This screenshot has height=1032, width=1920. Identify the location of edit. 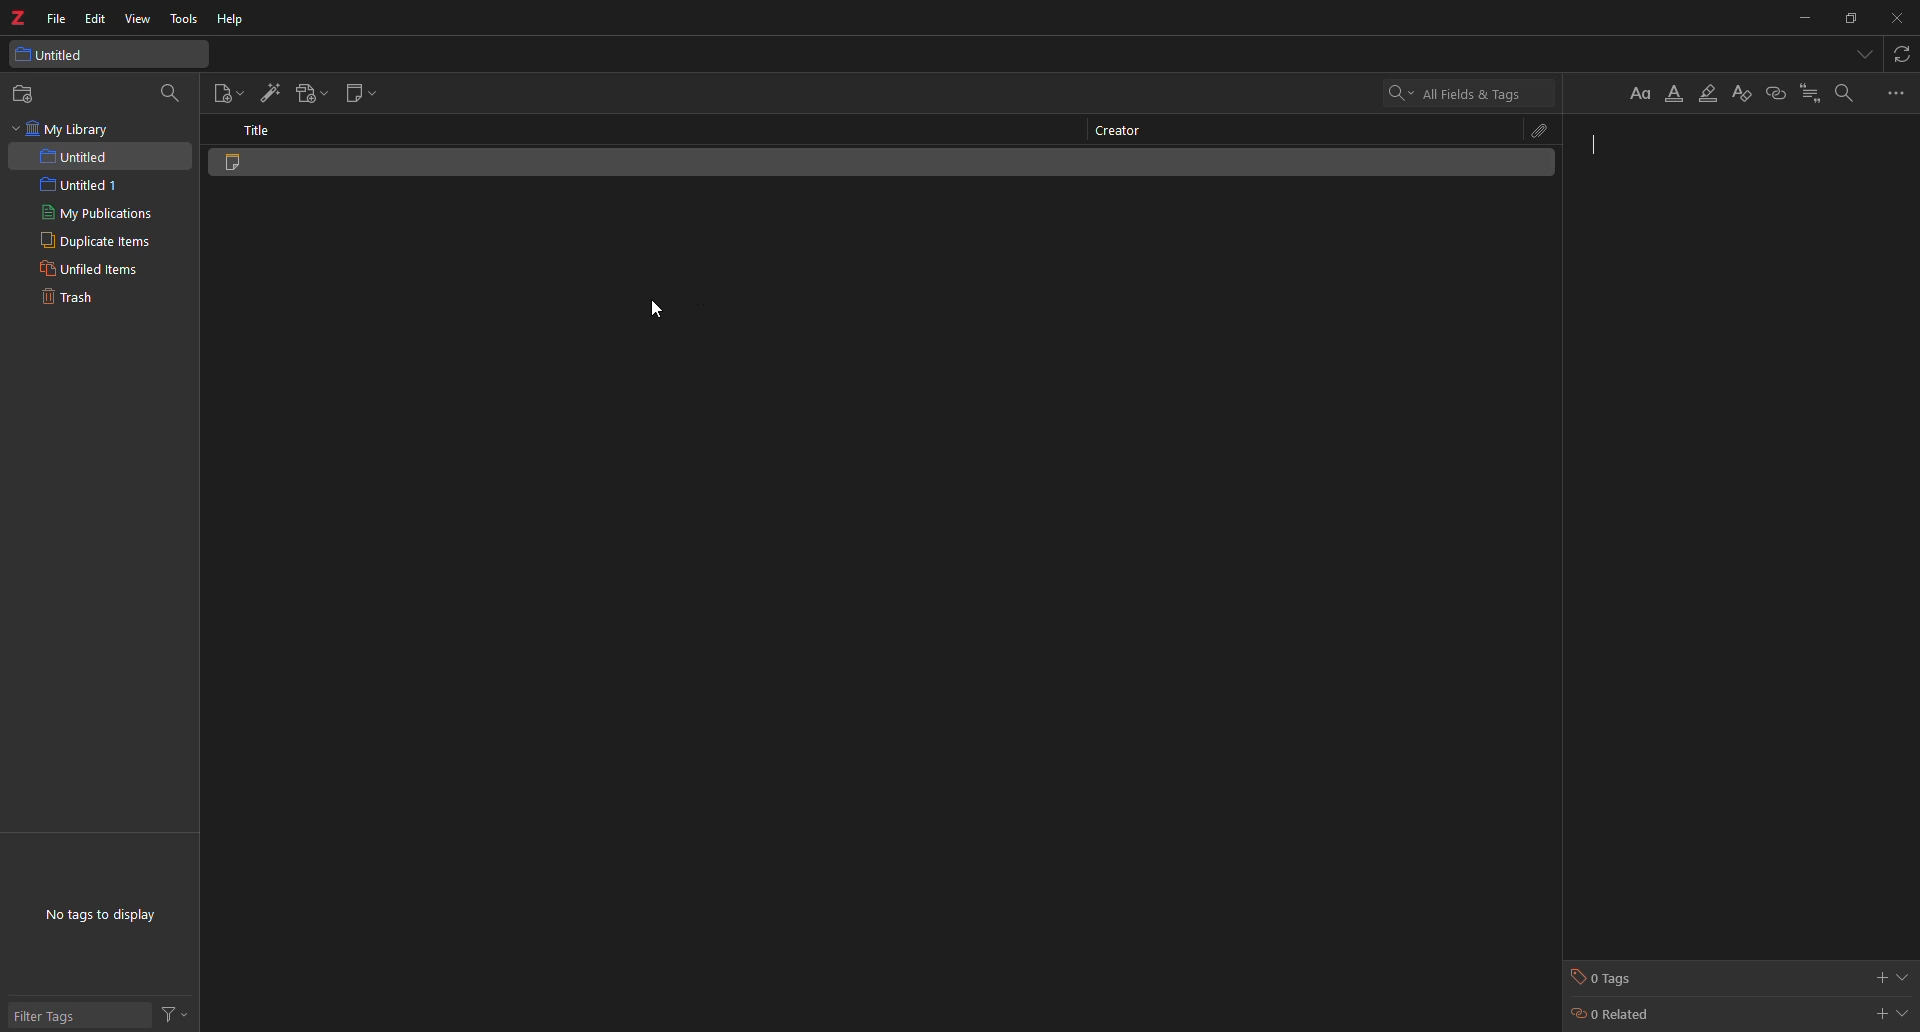
(98, 18).